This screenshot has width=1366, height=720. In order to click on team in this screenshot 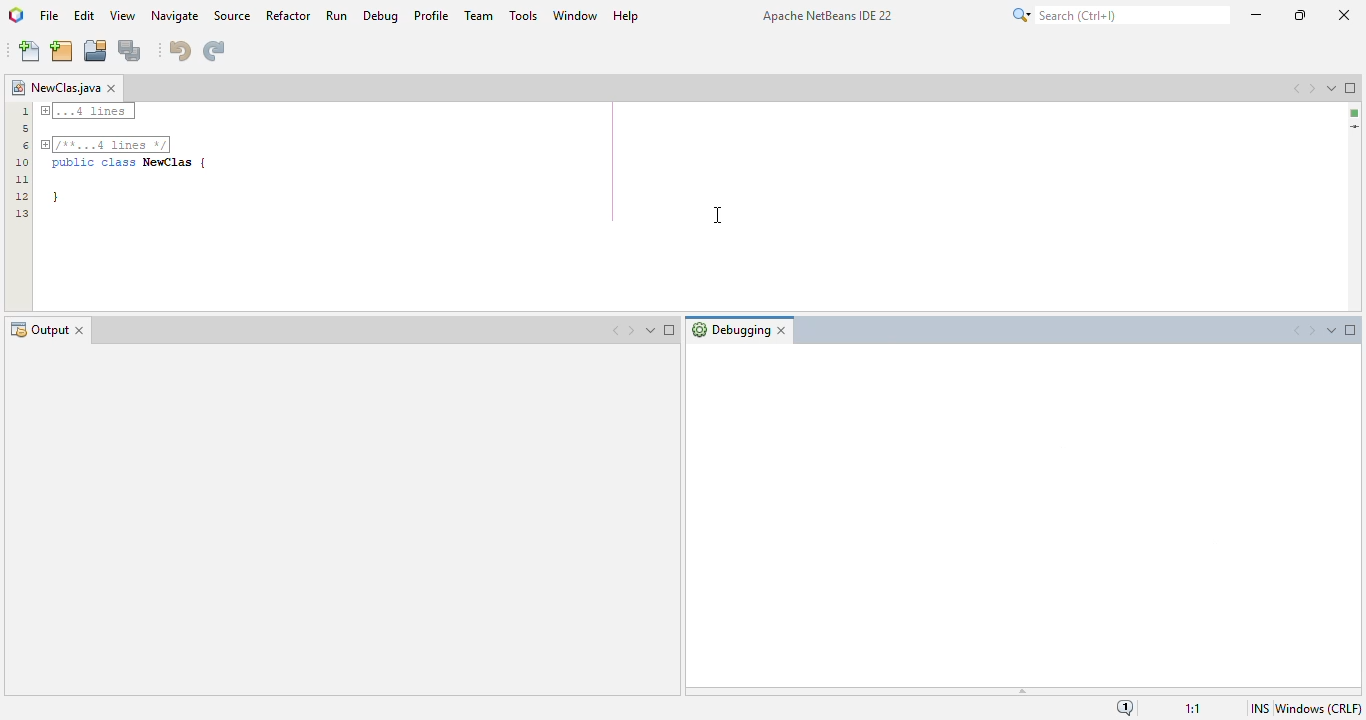, I will do `click(480, 16)`.